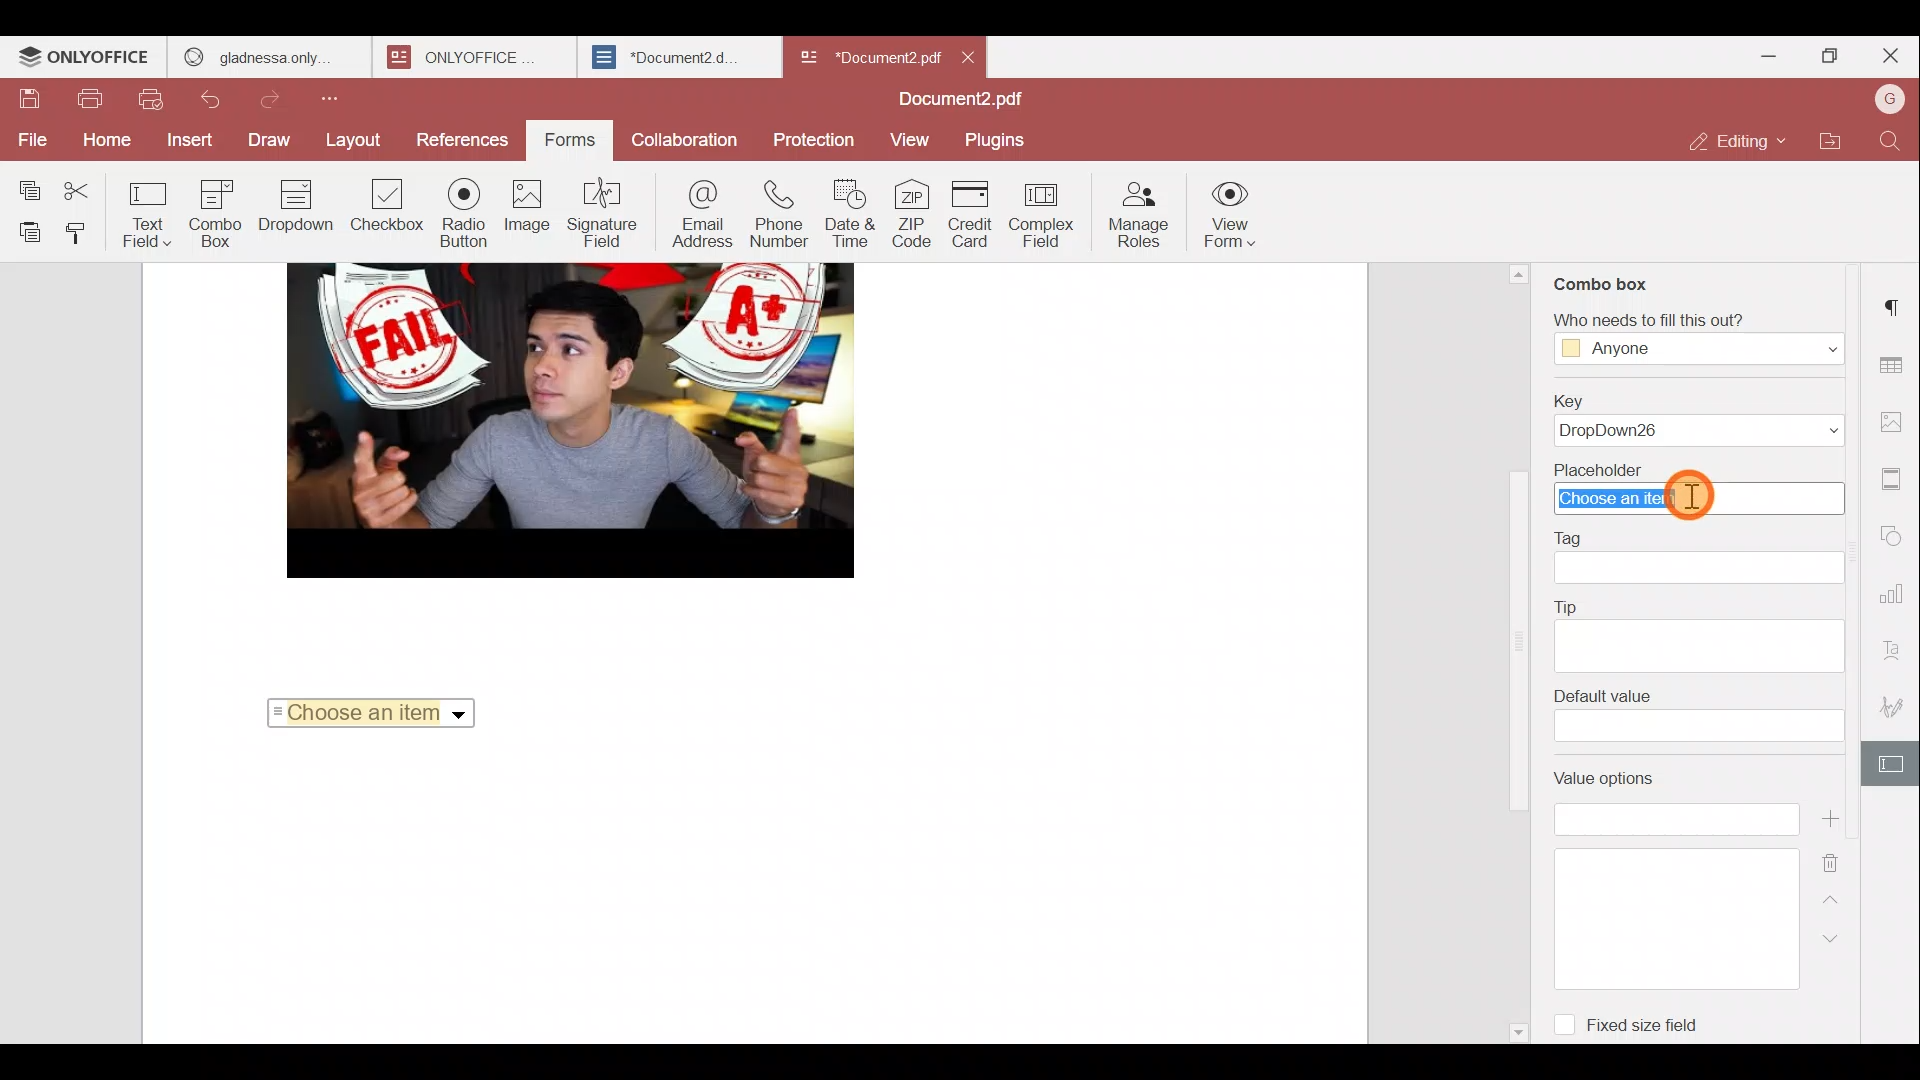 The height and width of the screenshot is (1080, 1920). Describe the element at coordinates (29, 186) in the screenshot. I see `Copy` at that location.